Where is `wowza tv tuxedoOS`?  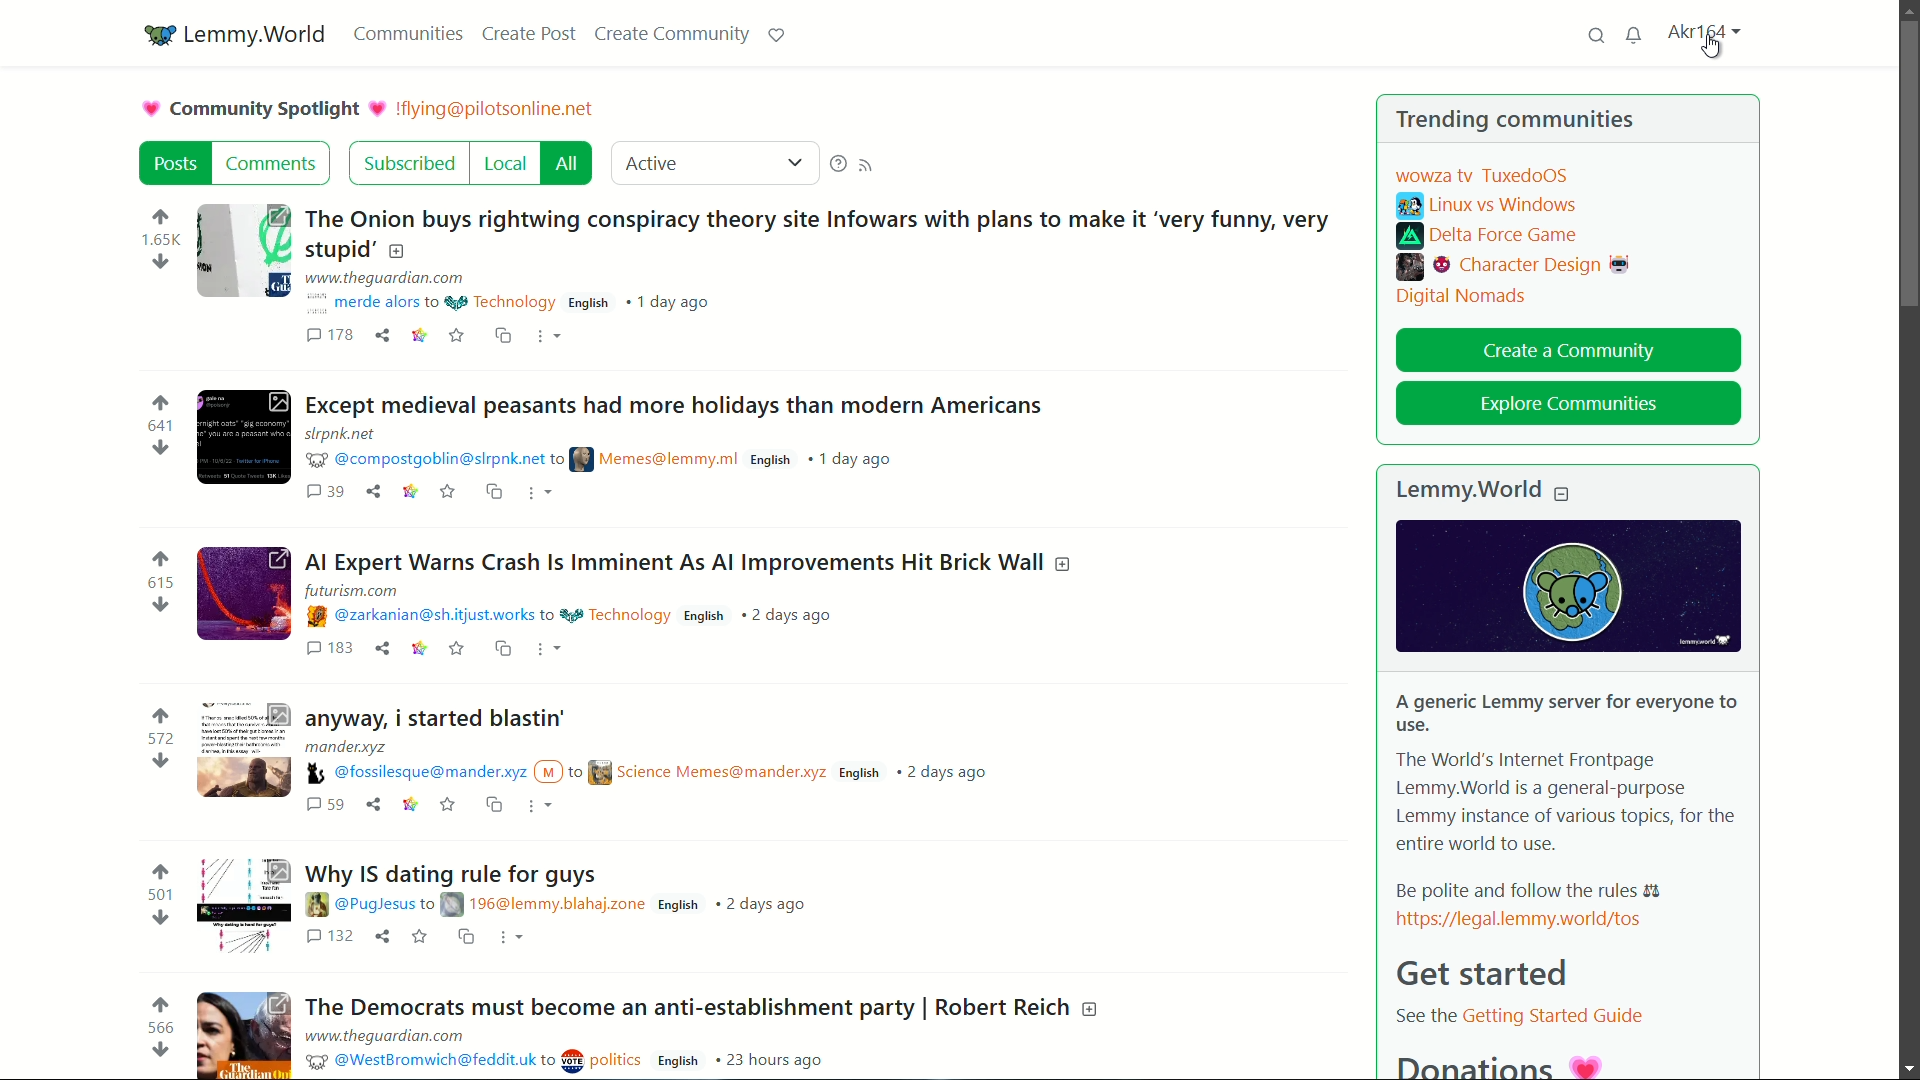
wowza tv tuxedoOS is located at coordinates (1485, 176).